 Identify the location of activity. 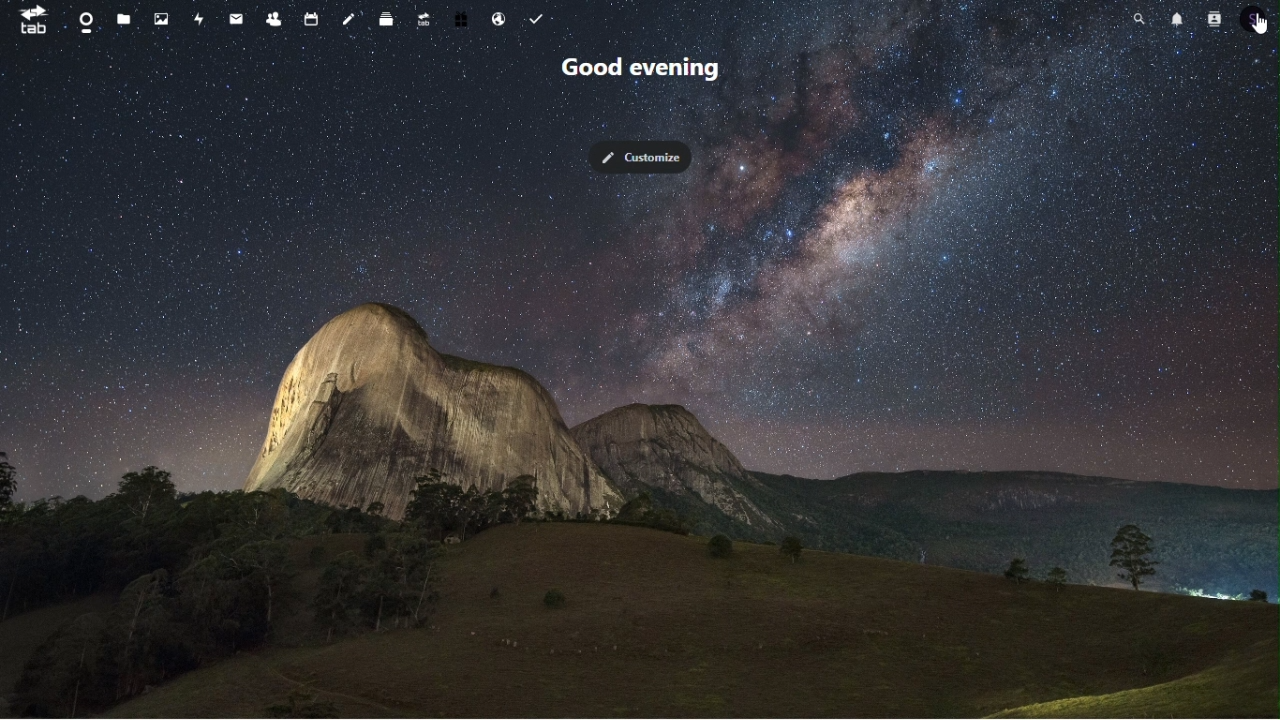
(196, 16).